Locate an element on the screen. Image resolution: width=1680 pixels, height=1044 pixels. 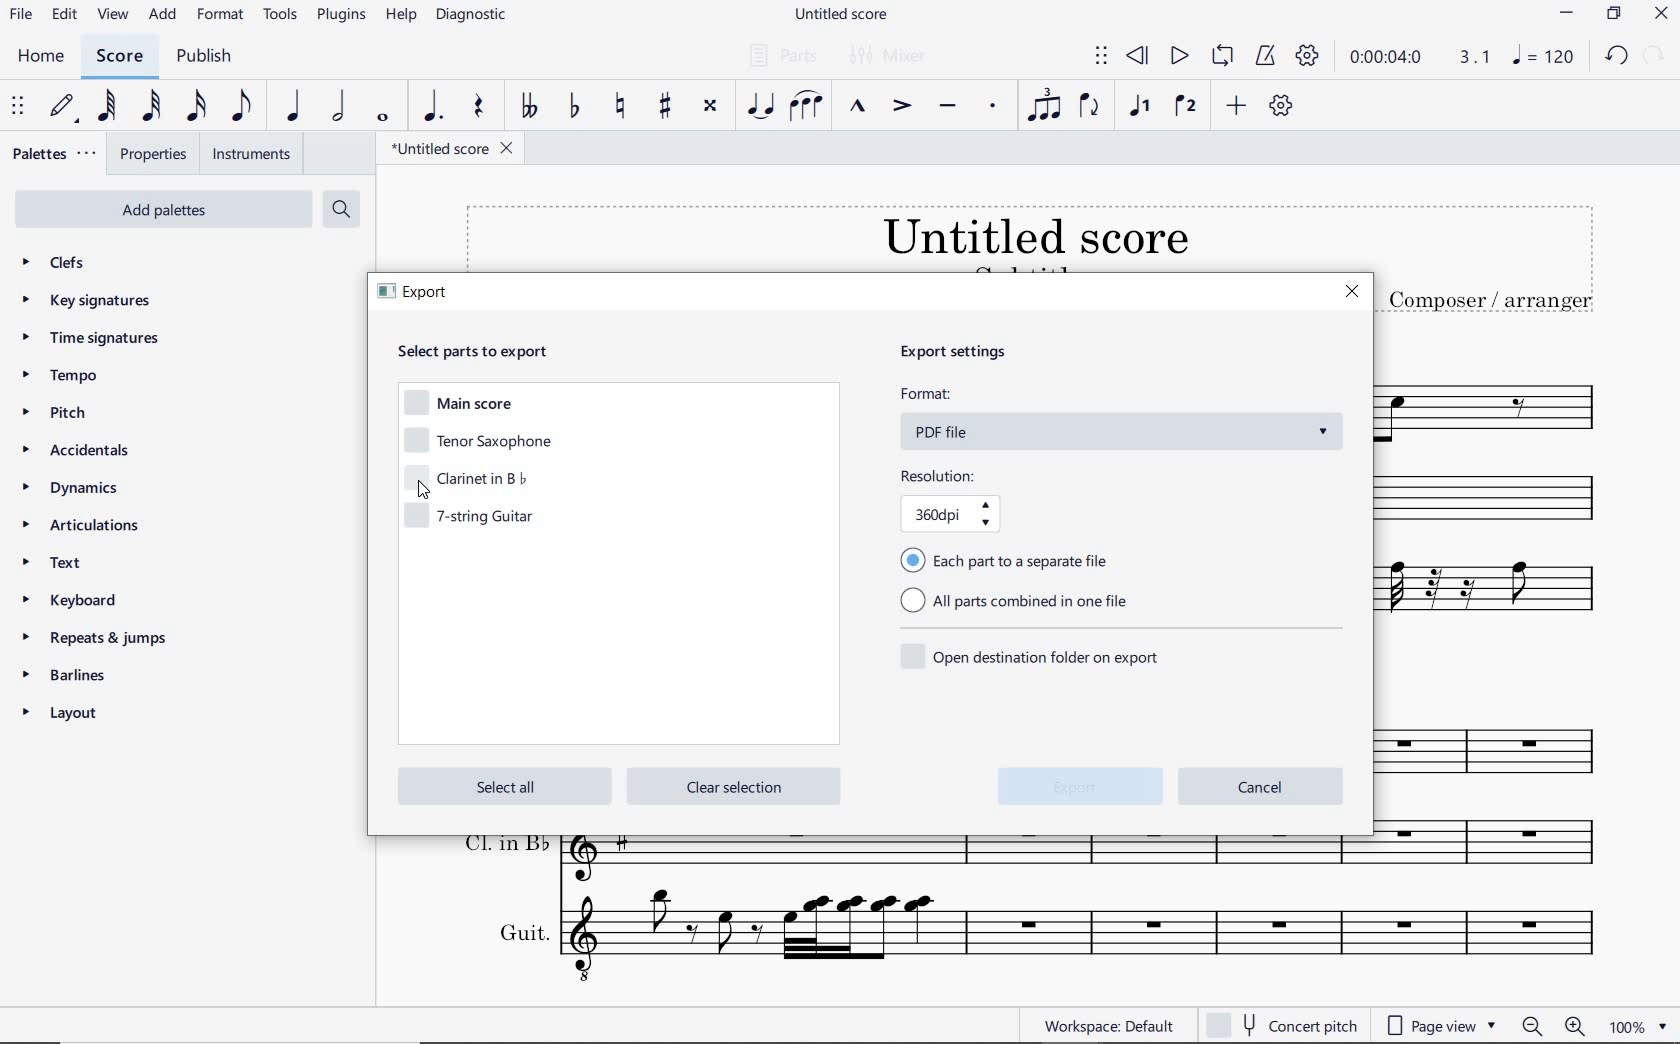
STACCATO is located at coordinates (994, 109).